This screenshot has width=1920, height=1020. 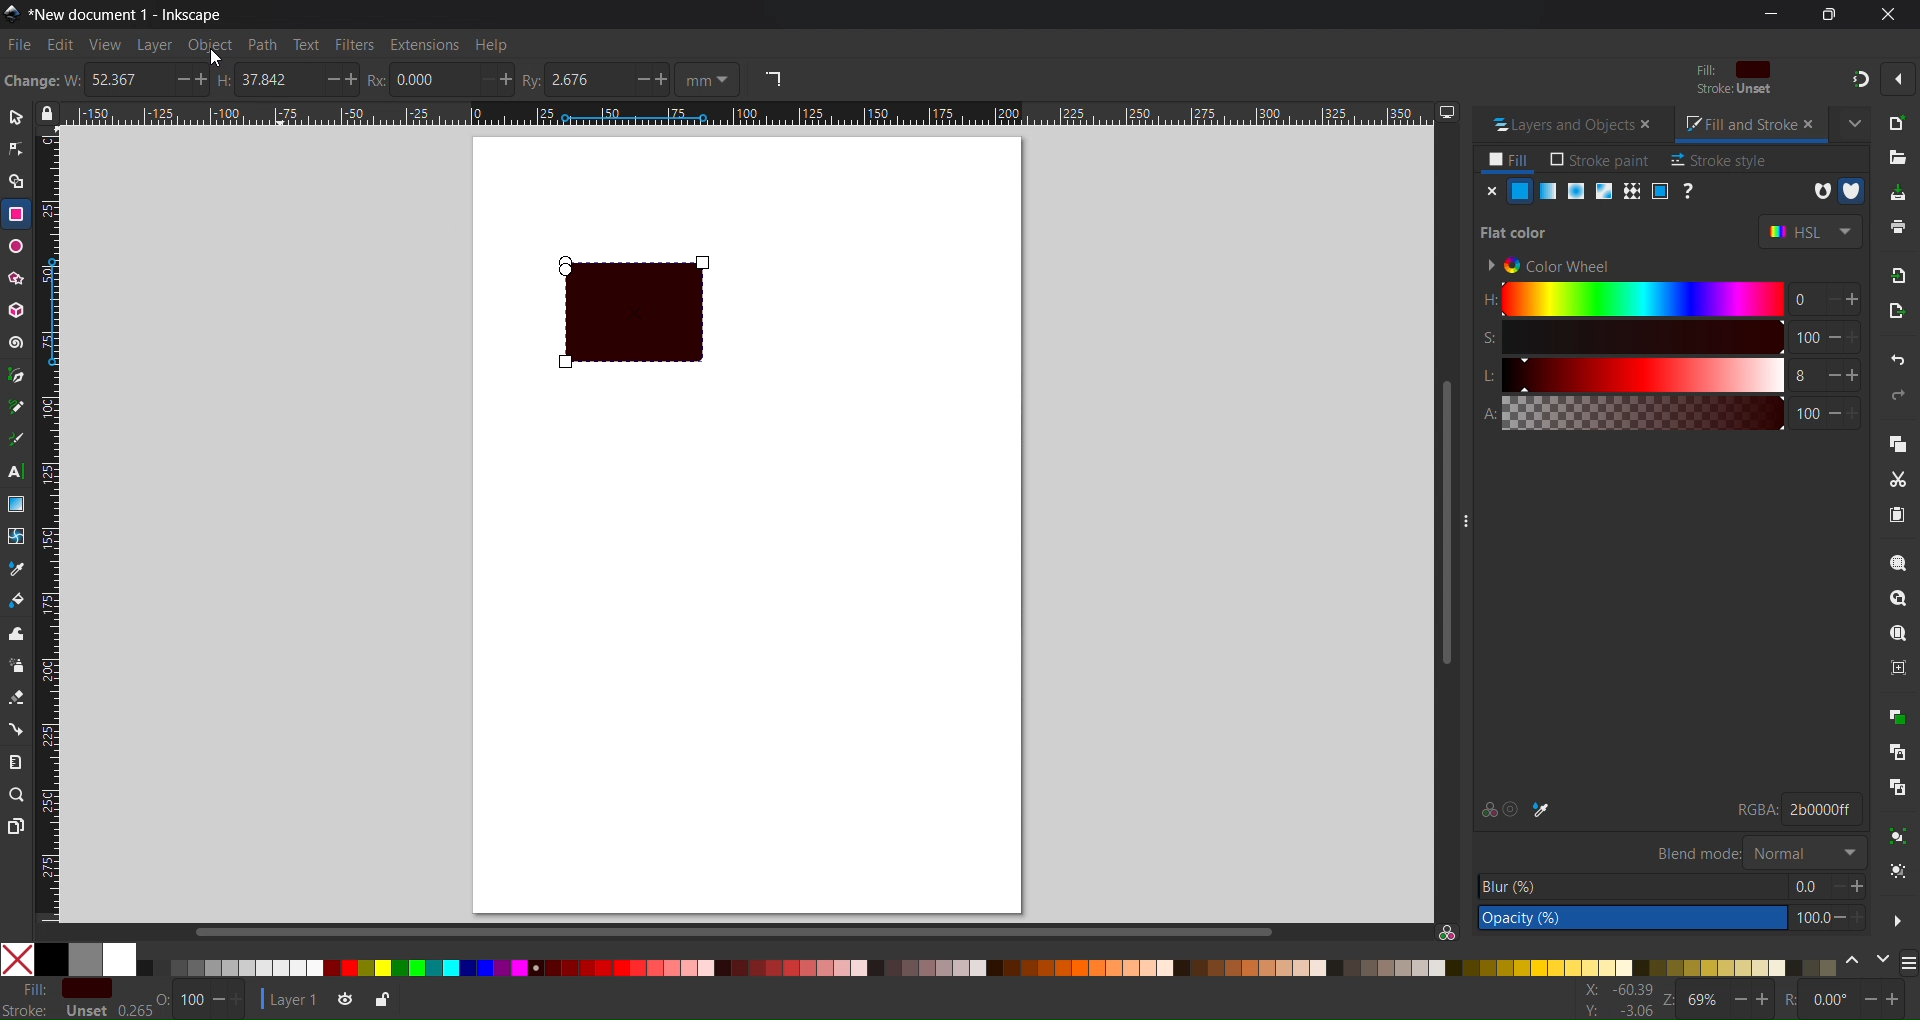 I want to click on Vertical radius of rounded corner     2.676, so click(x=586, y=80).